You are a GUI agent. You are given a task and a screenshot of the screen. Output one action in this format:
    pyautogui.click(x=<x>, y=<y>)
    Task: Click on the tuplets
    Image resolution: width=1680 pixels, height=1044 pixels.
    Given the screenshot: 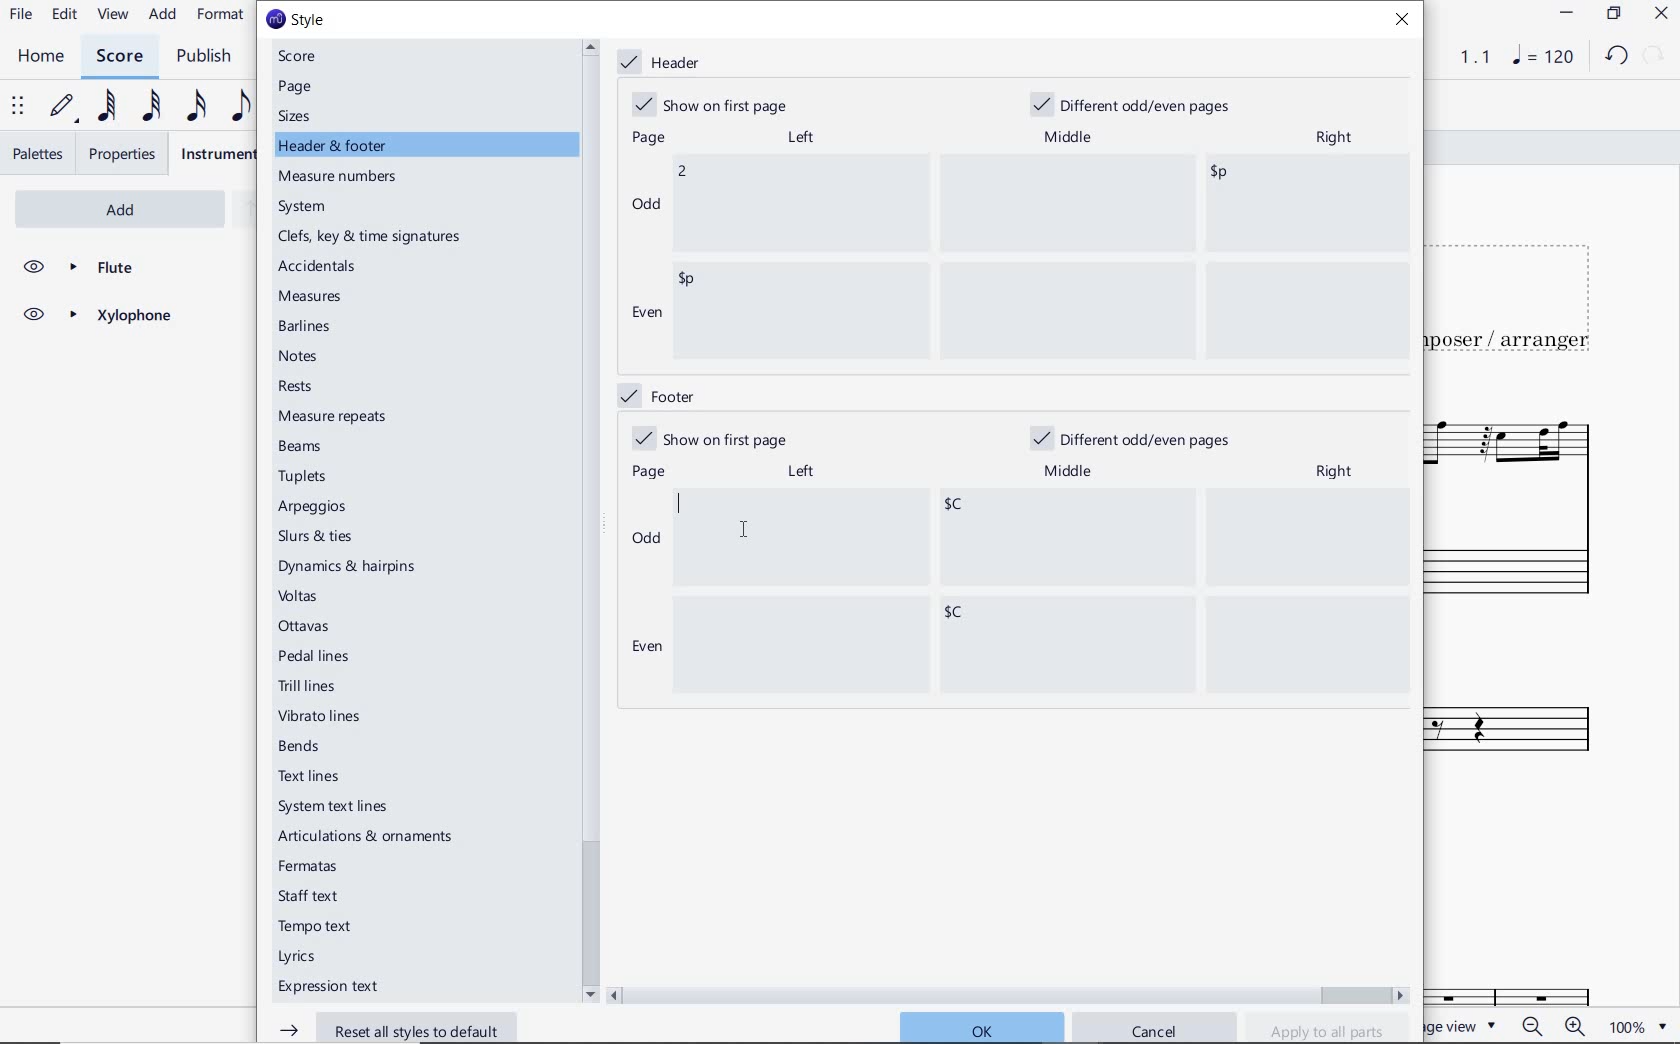 What is the action you would take?
    pyautogui.click(x=305, y=477)
    